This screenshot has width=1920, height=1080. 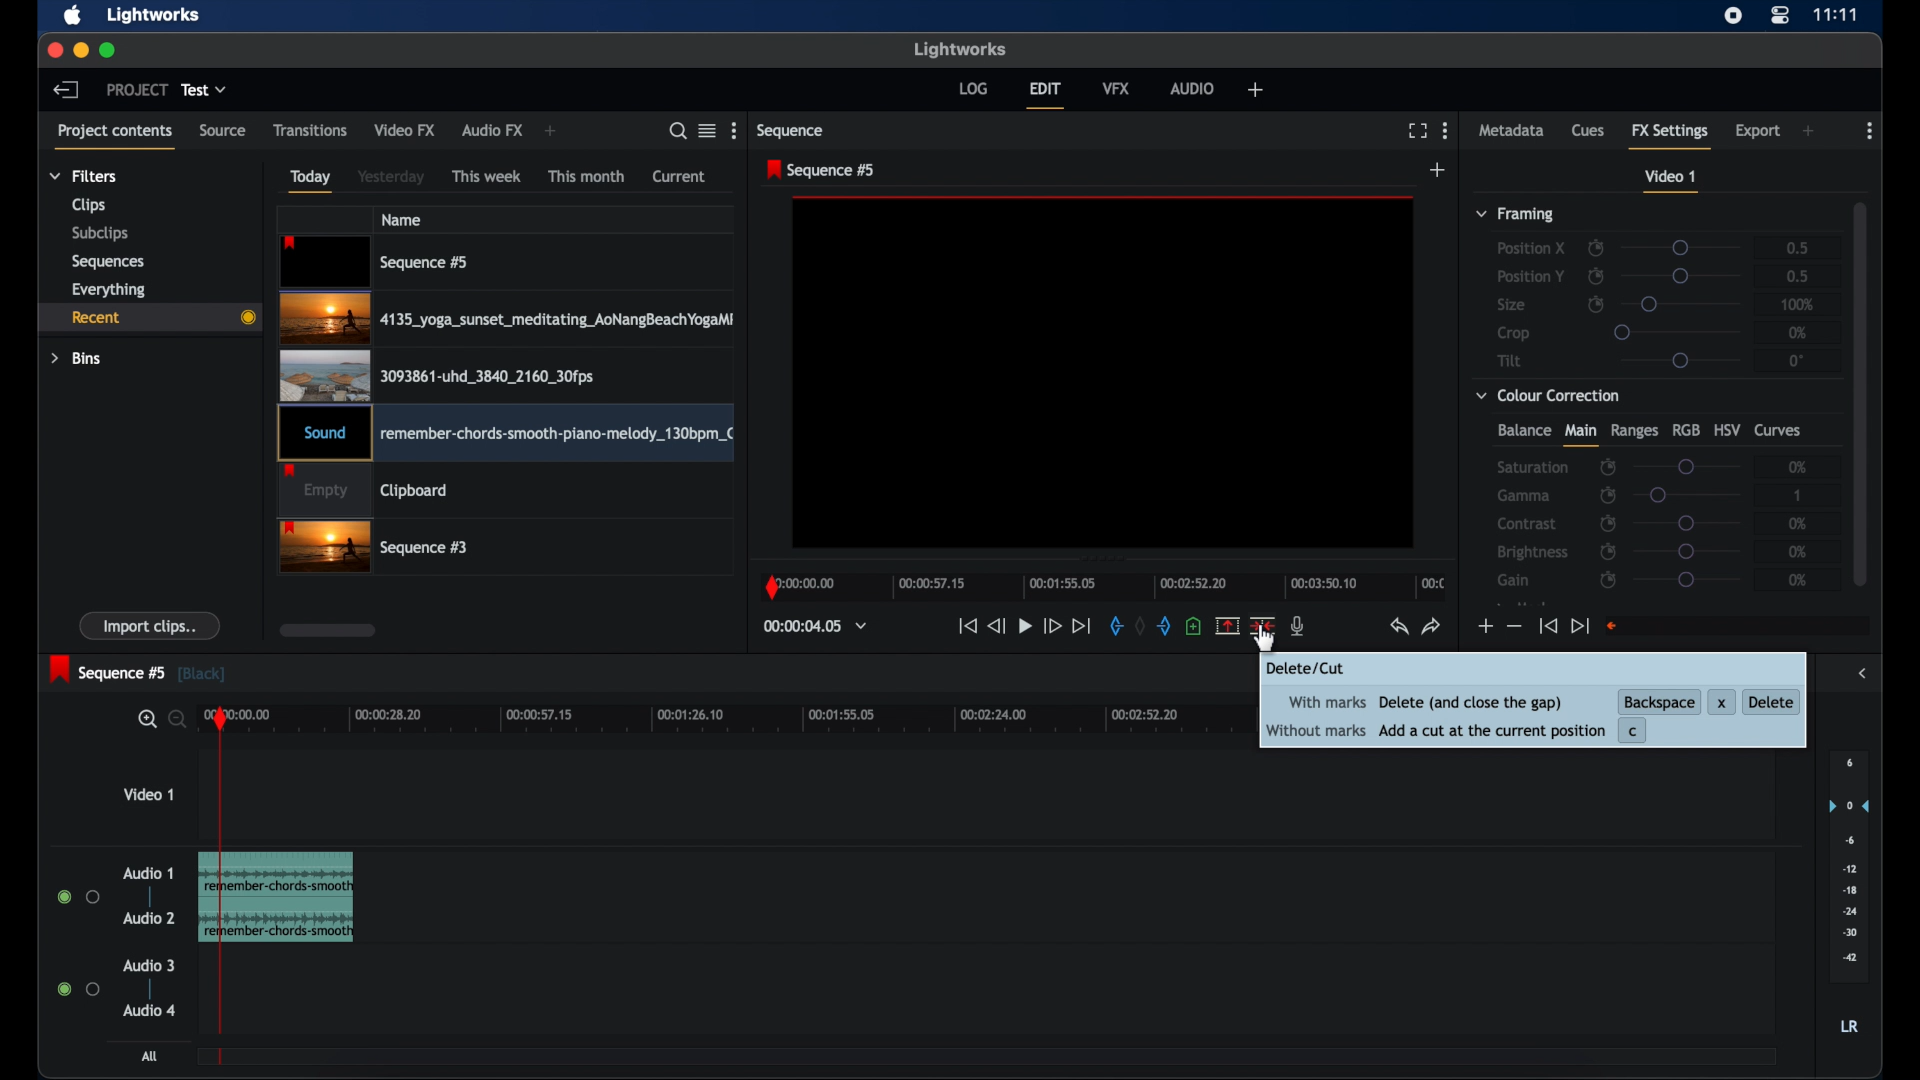 I want to click on lightworks, so click(x=960, y=50).